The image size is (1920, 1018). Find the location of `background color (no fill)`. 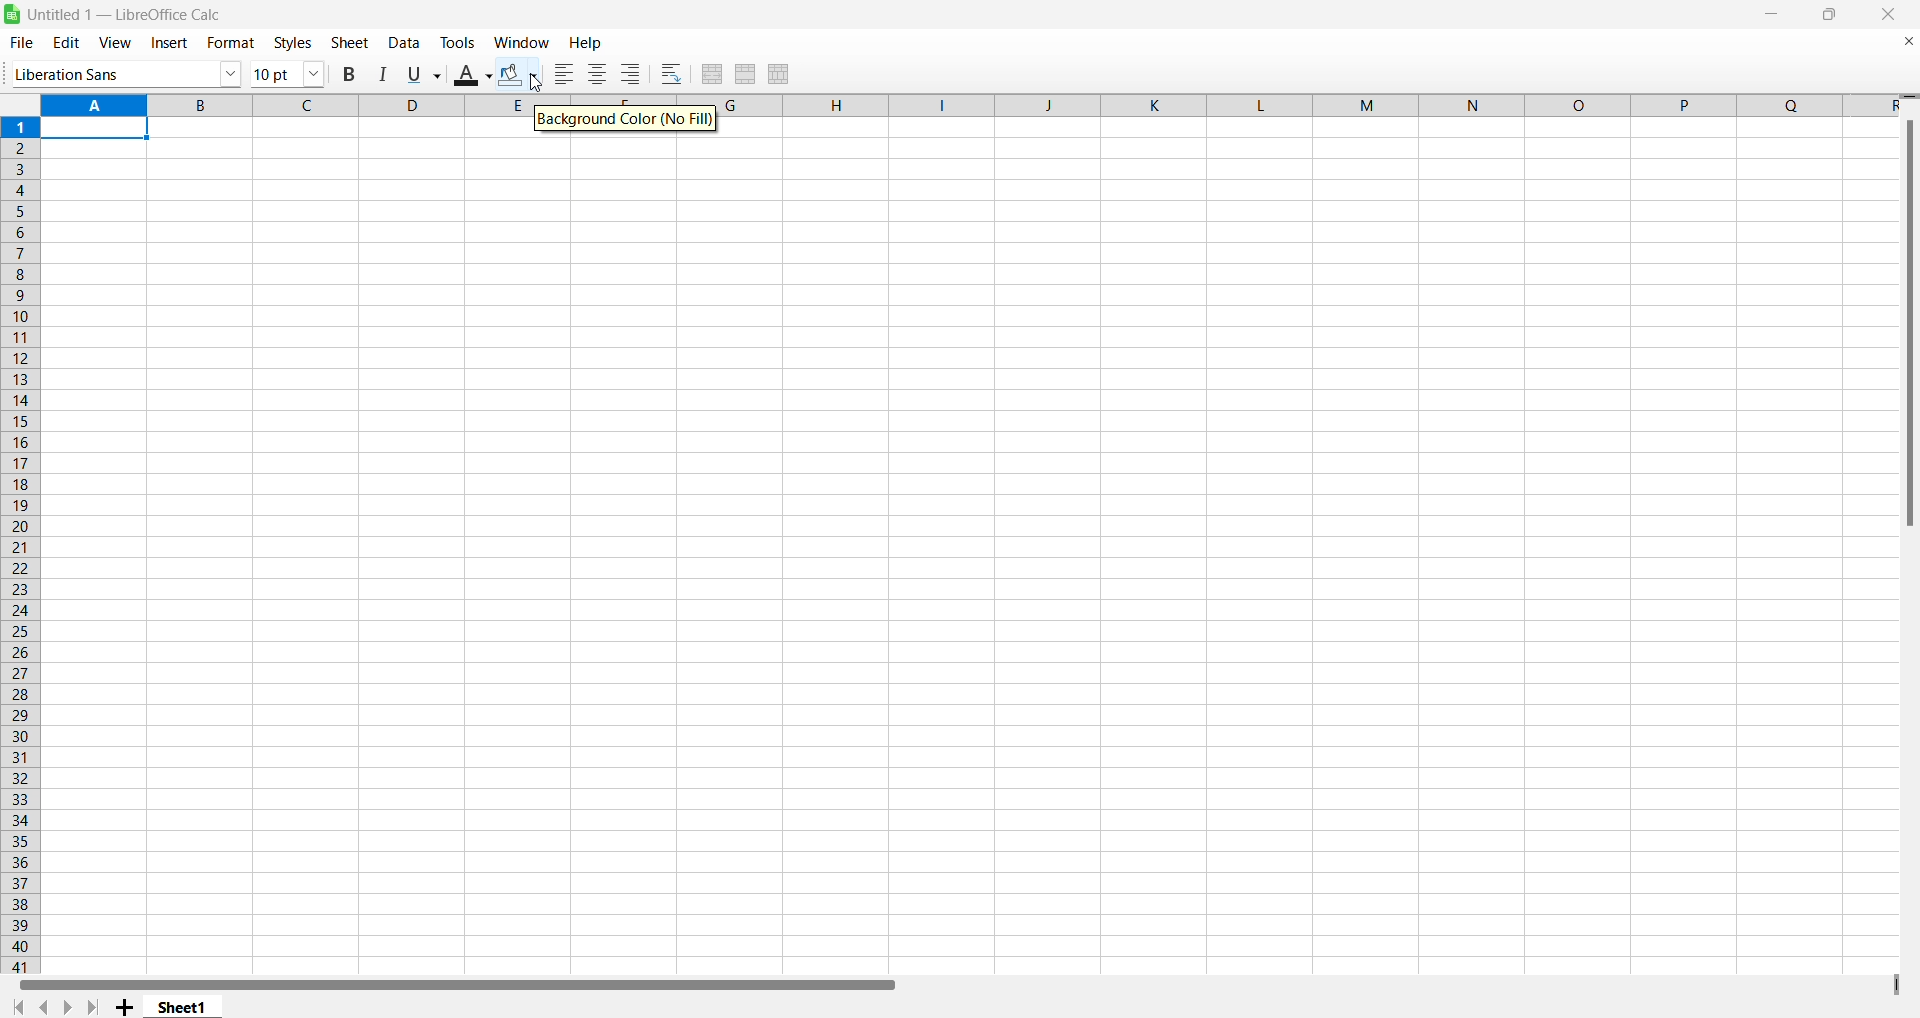

background color (no fill) is located at coordinates (627, 118).